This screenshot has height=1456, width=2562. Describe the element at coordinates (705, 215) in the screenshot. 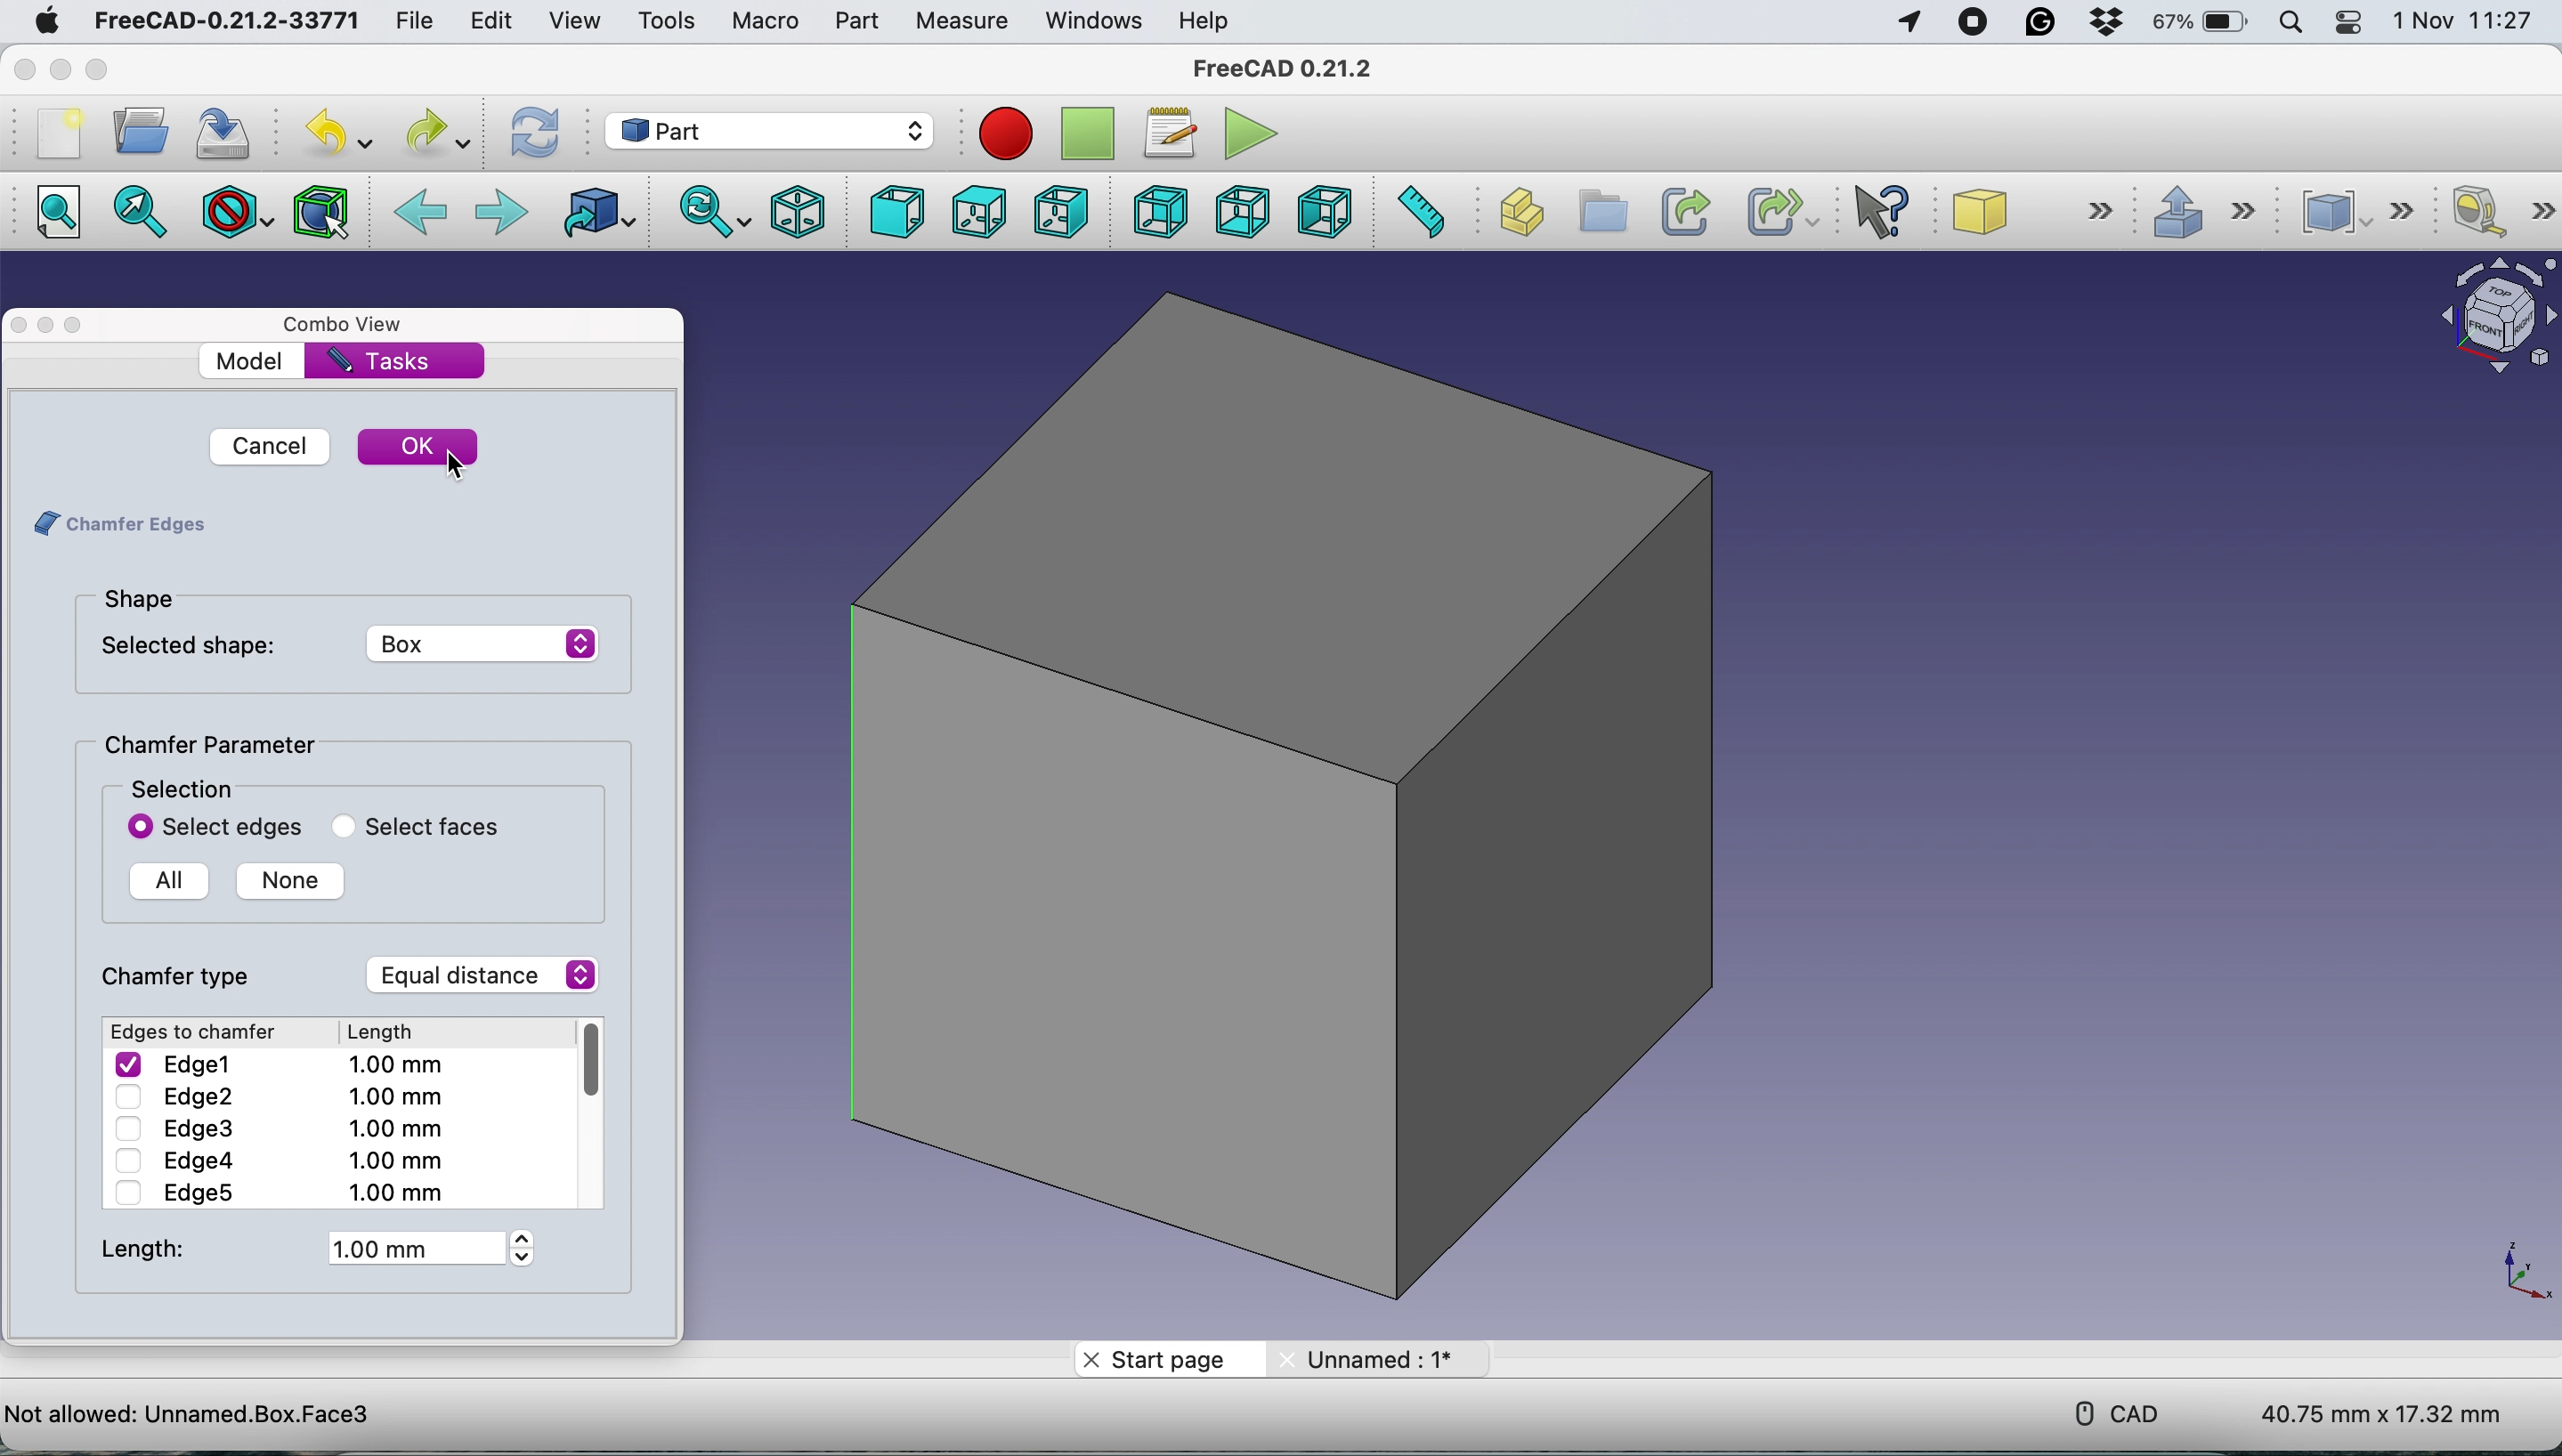

I see `sync view` at that location.